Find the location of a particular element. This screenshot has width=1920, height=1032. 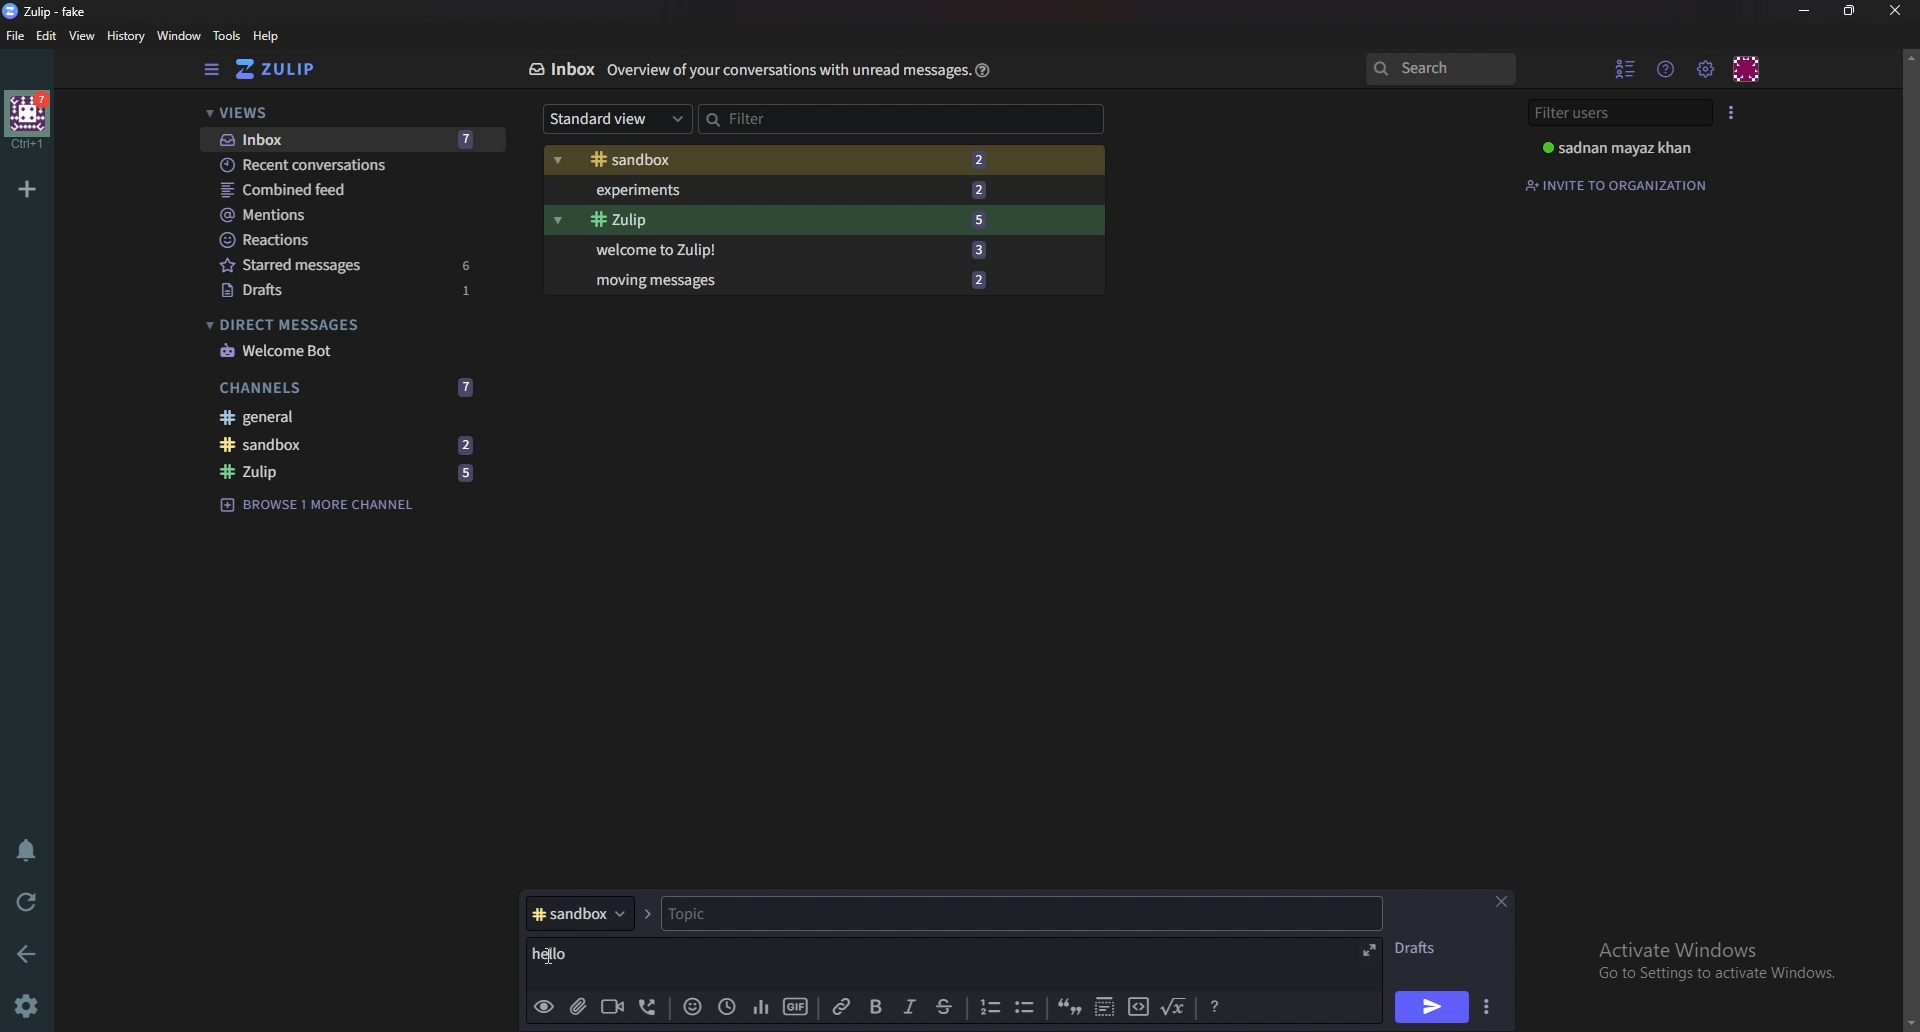

Italic is located at coordinates (910, 1009).